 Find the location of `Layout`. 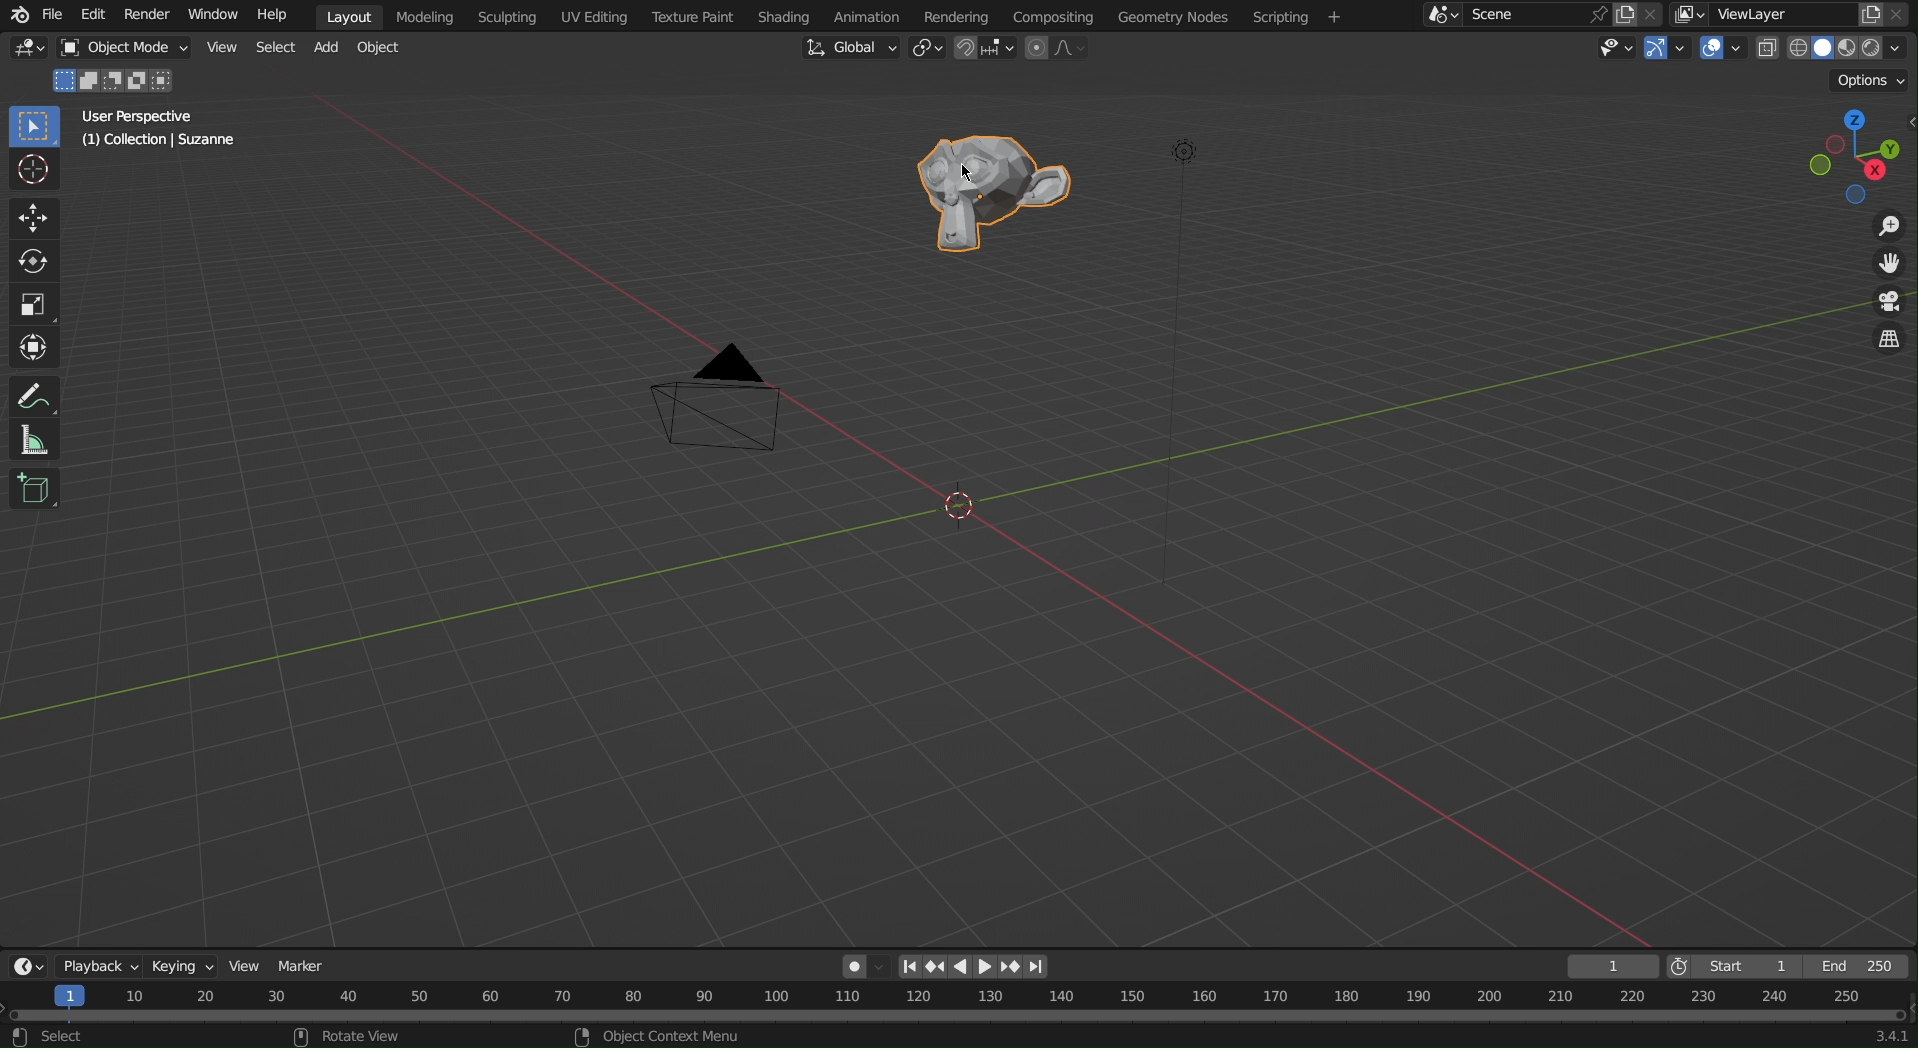

Layout is located at coordinates (347, 15).